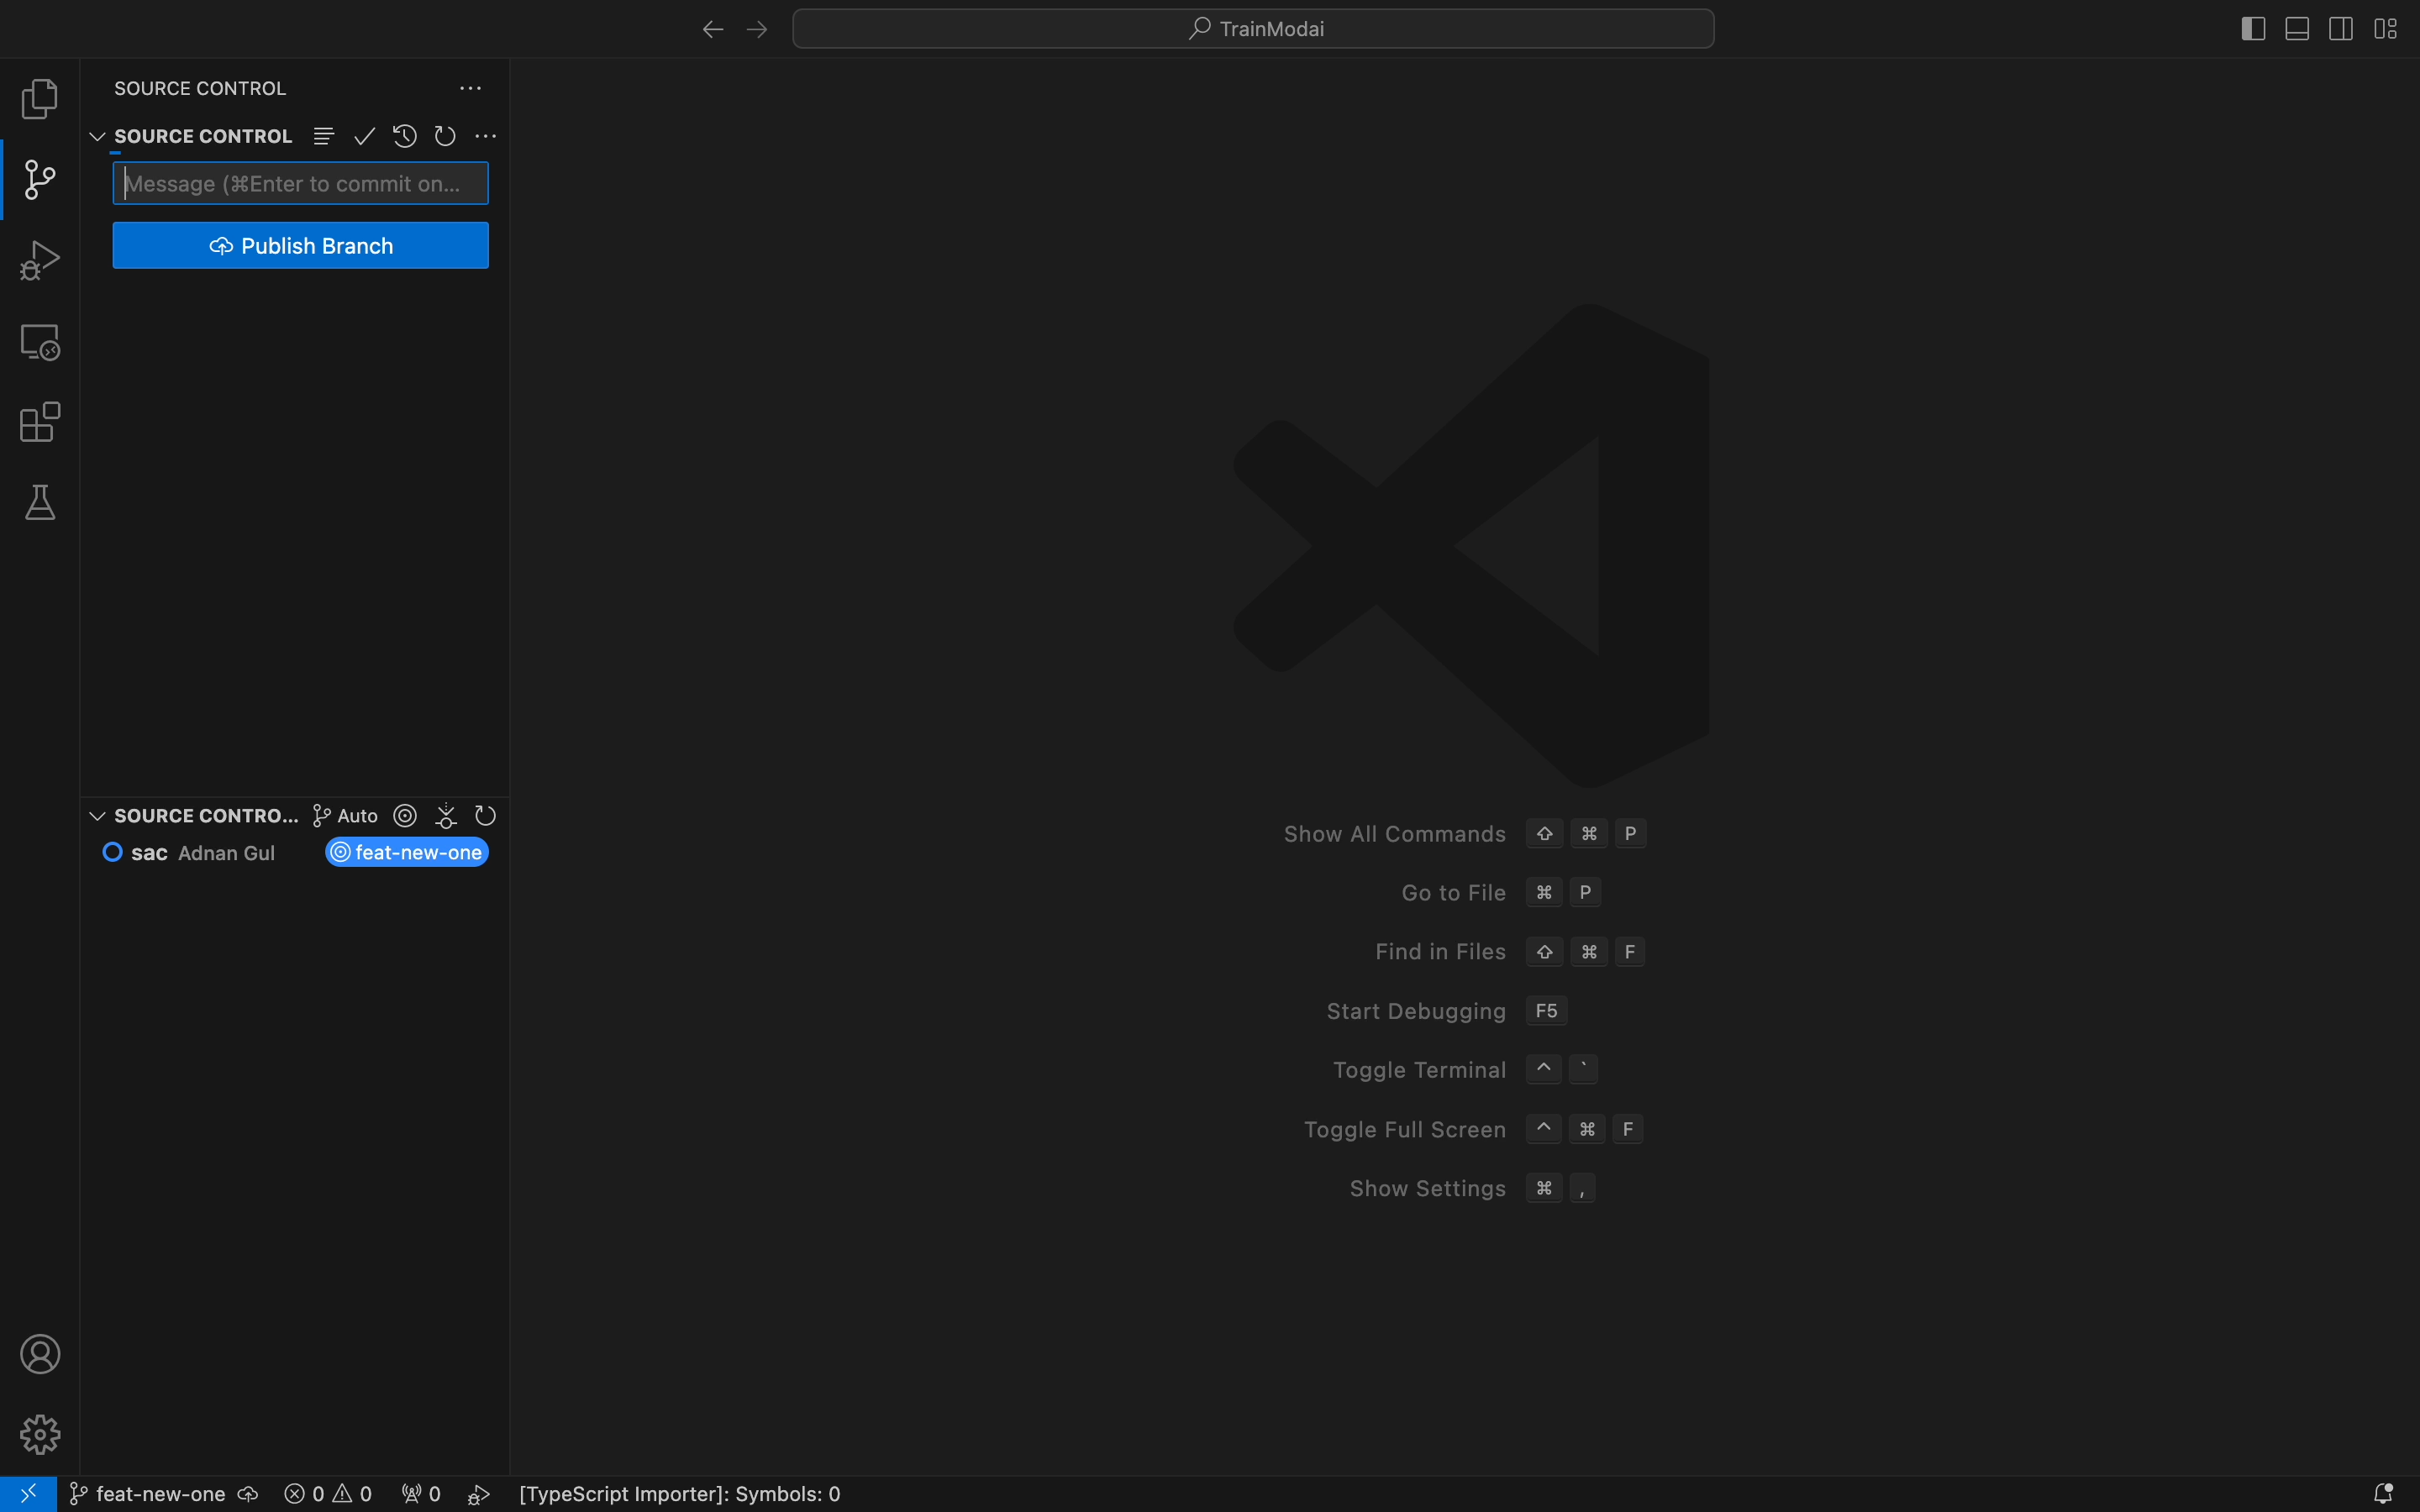 This screenshot has width=2420, height=1512. What do you see at coordinates (404, 853) in the screenshot?
I see `new branch name` at bounding box center [404, 853].